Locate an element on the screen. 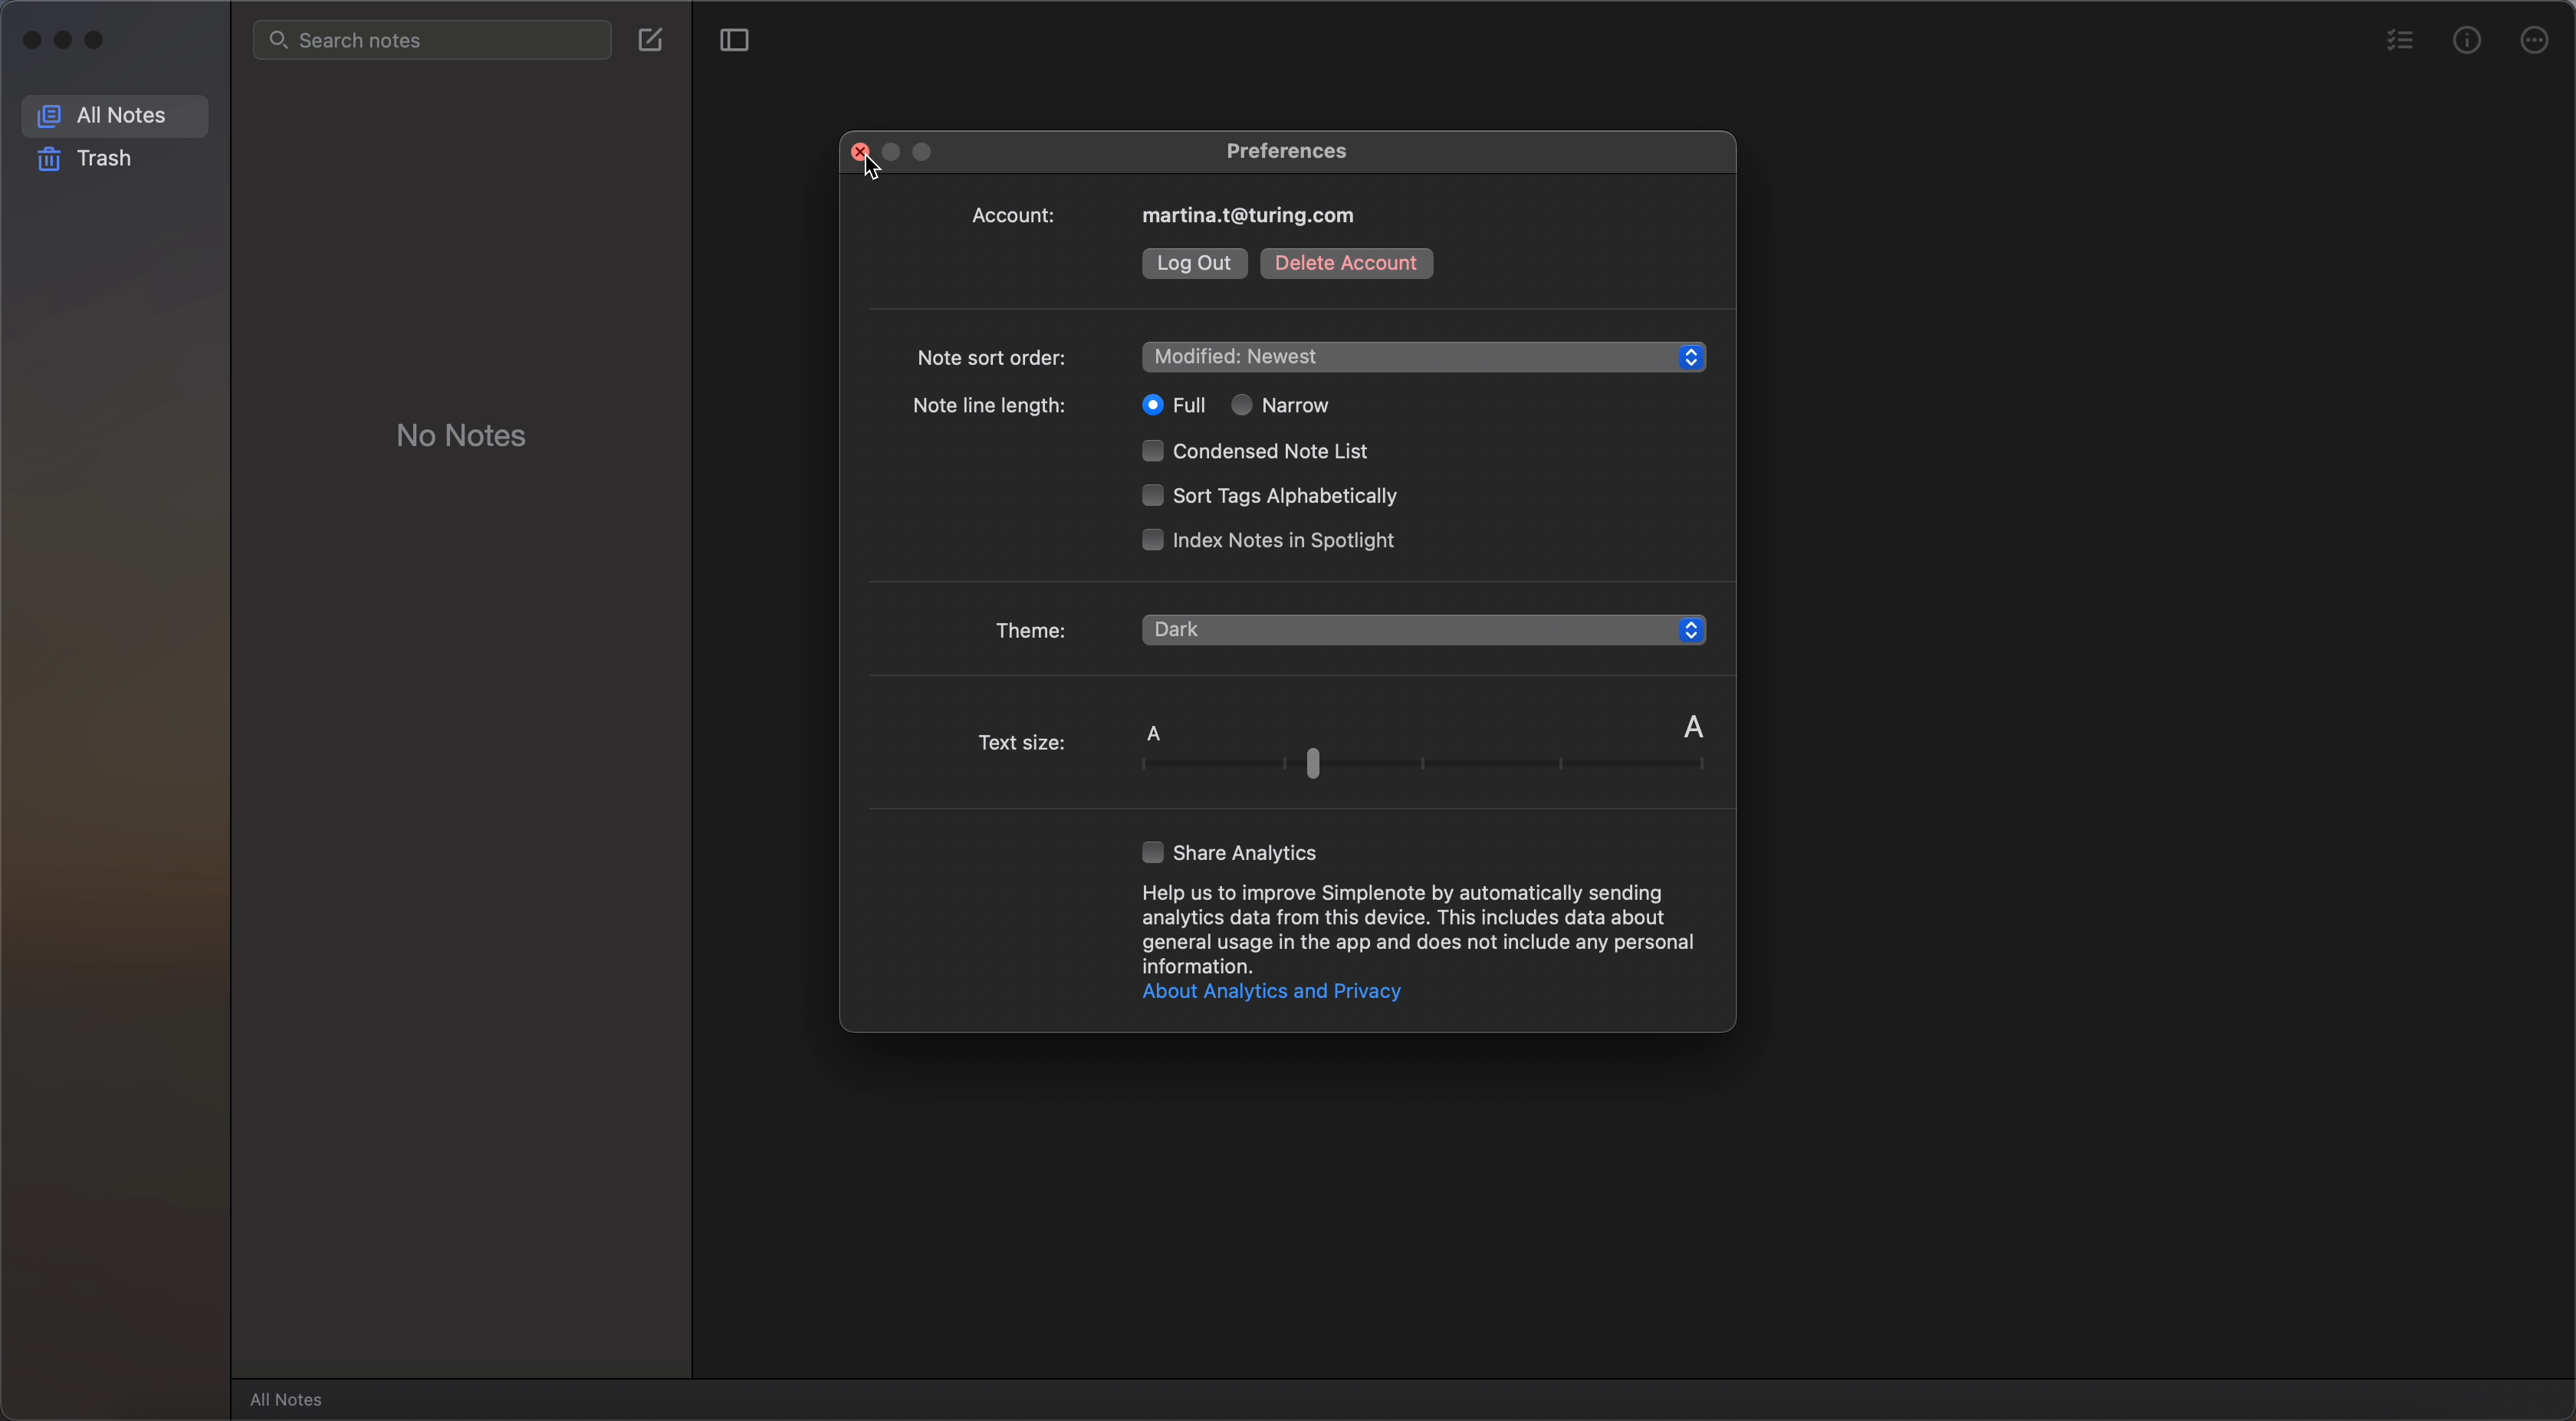  account is located at coordinates (1171, 215).